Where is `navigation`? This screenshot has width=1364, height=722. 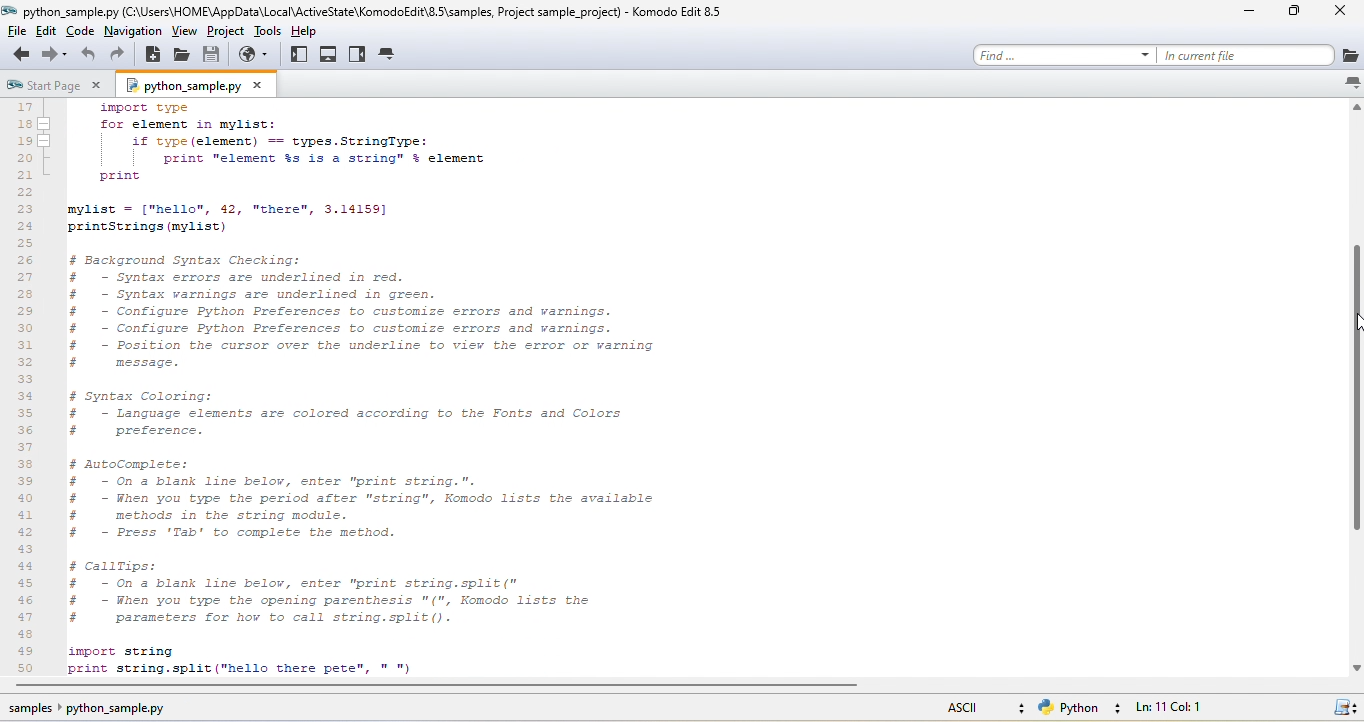 navigation is located at coordinates (132, 31).